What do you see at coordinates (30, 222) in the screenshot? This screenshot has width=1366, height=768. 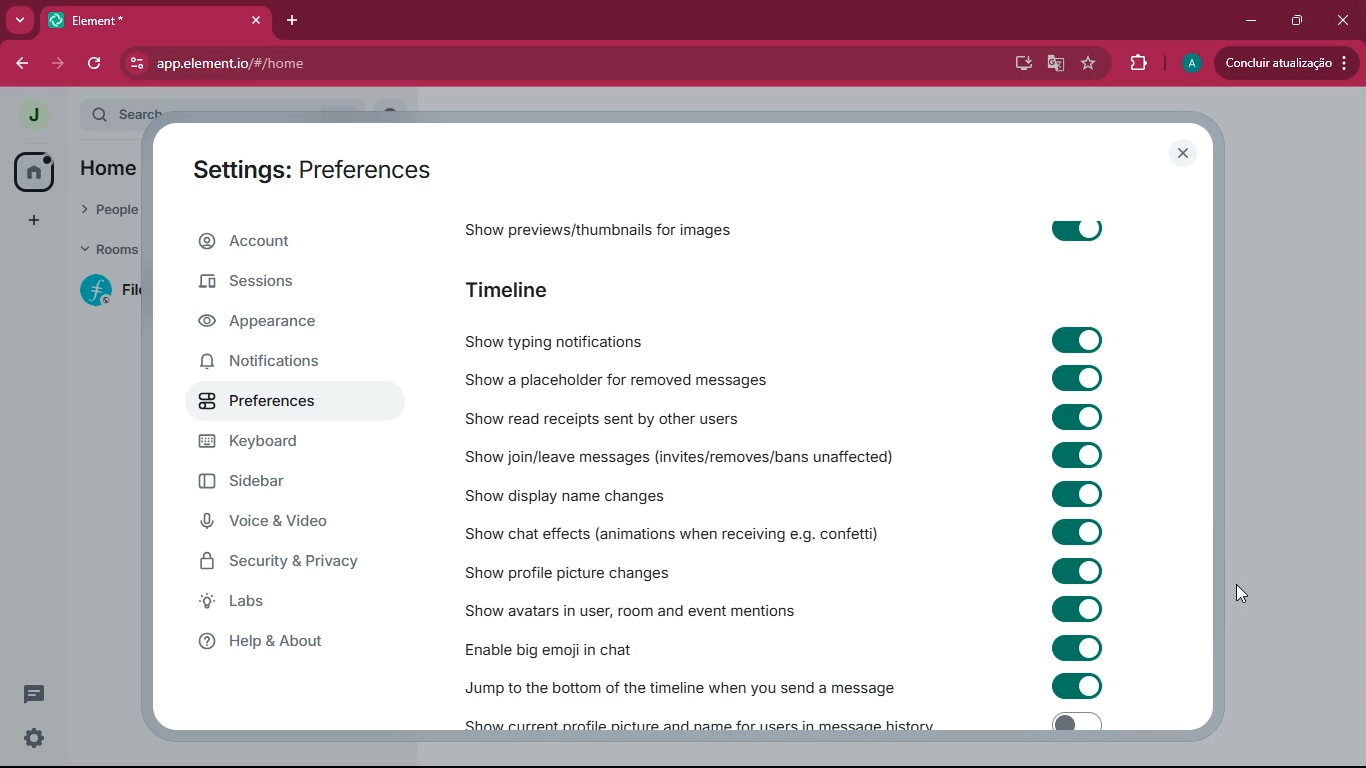 I see `add` at bounding box center [30, 222].